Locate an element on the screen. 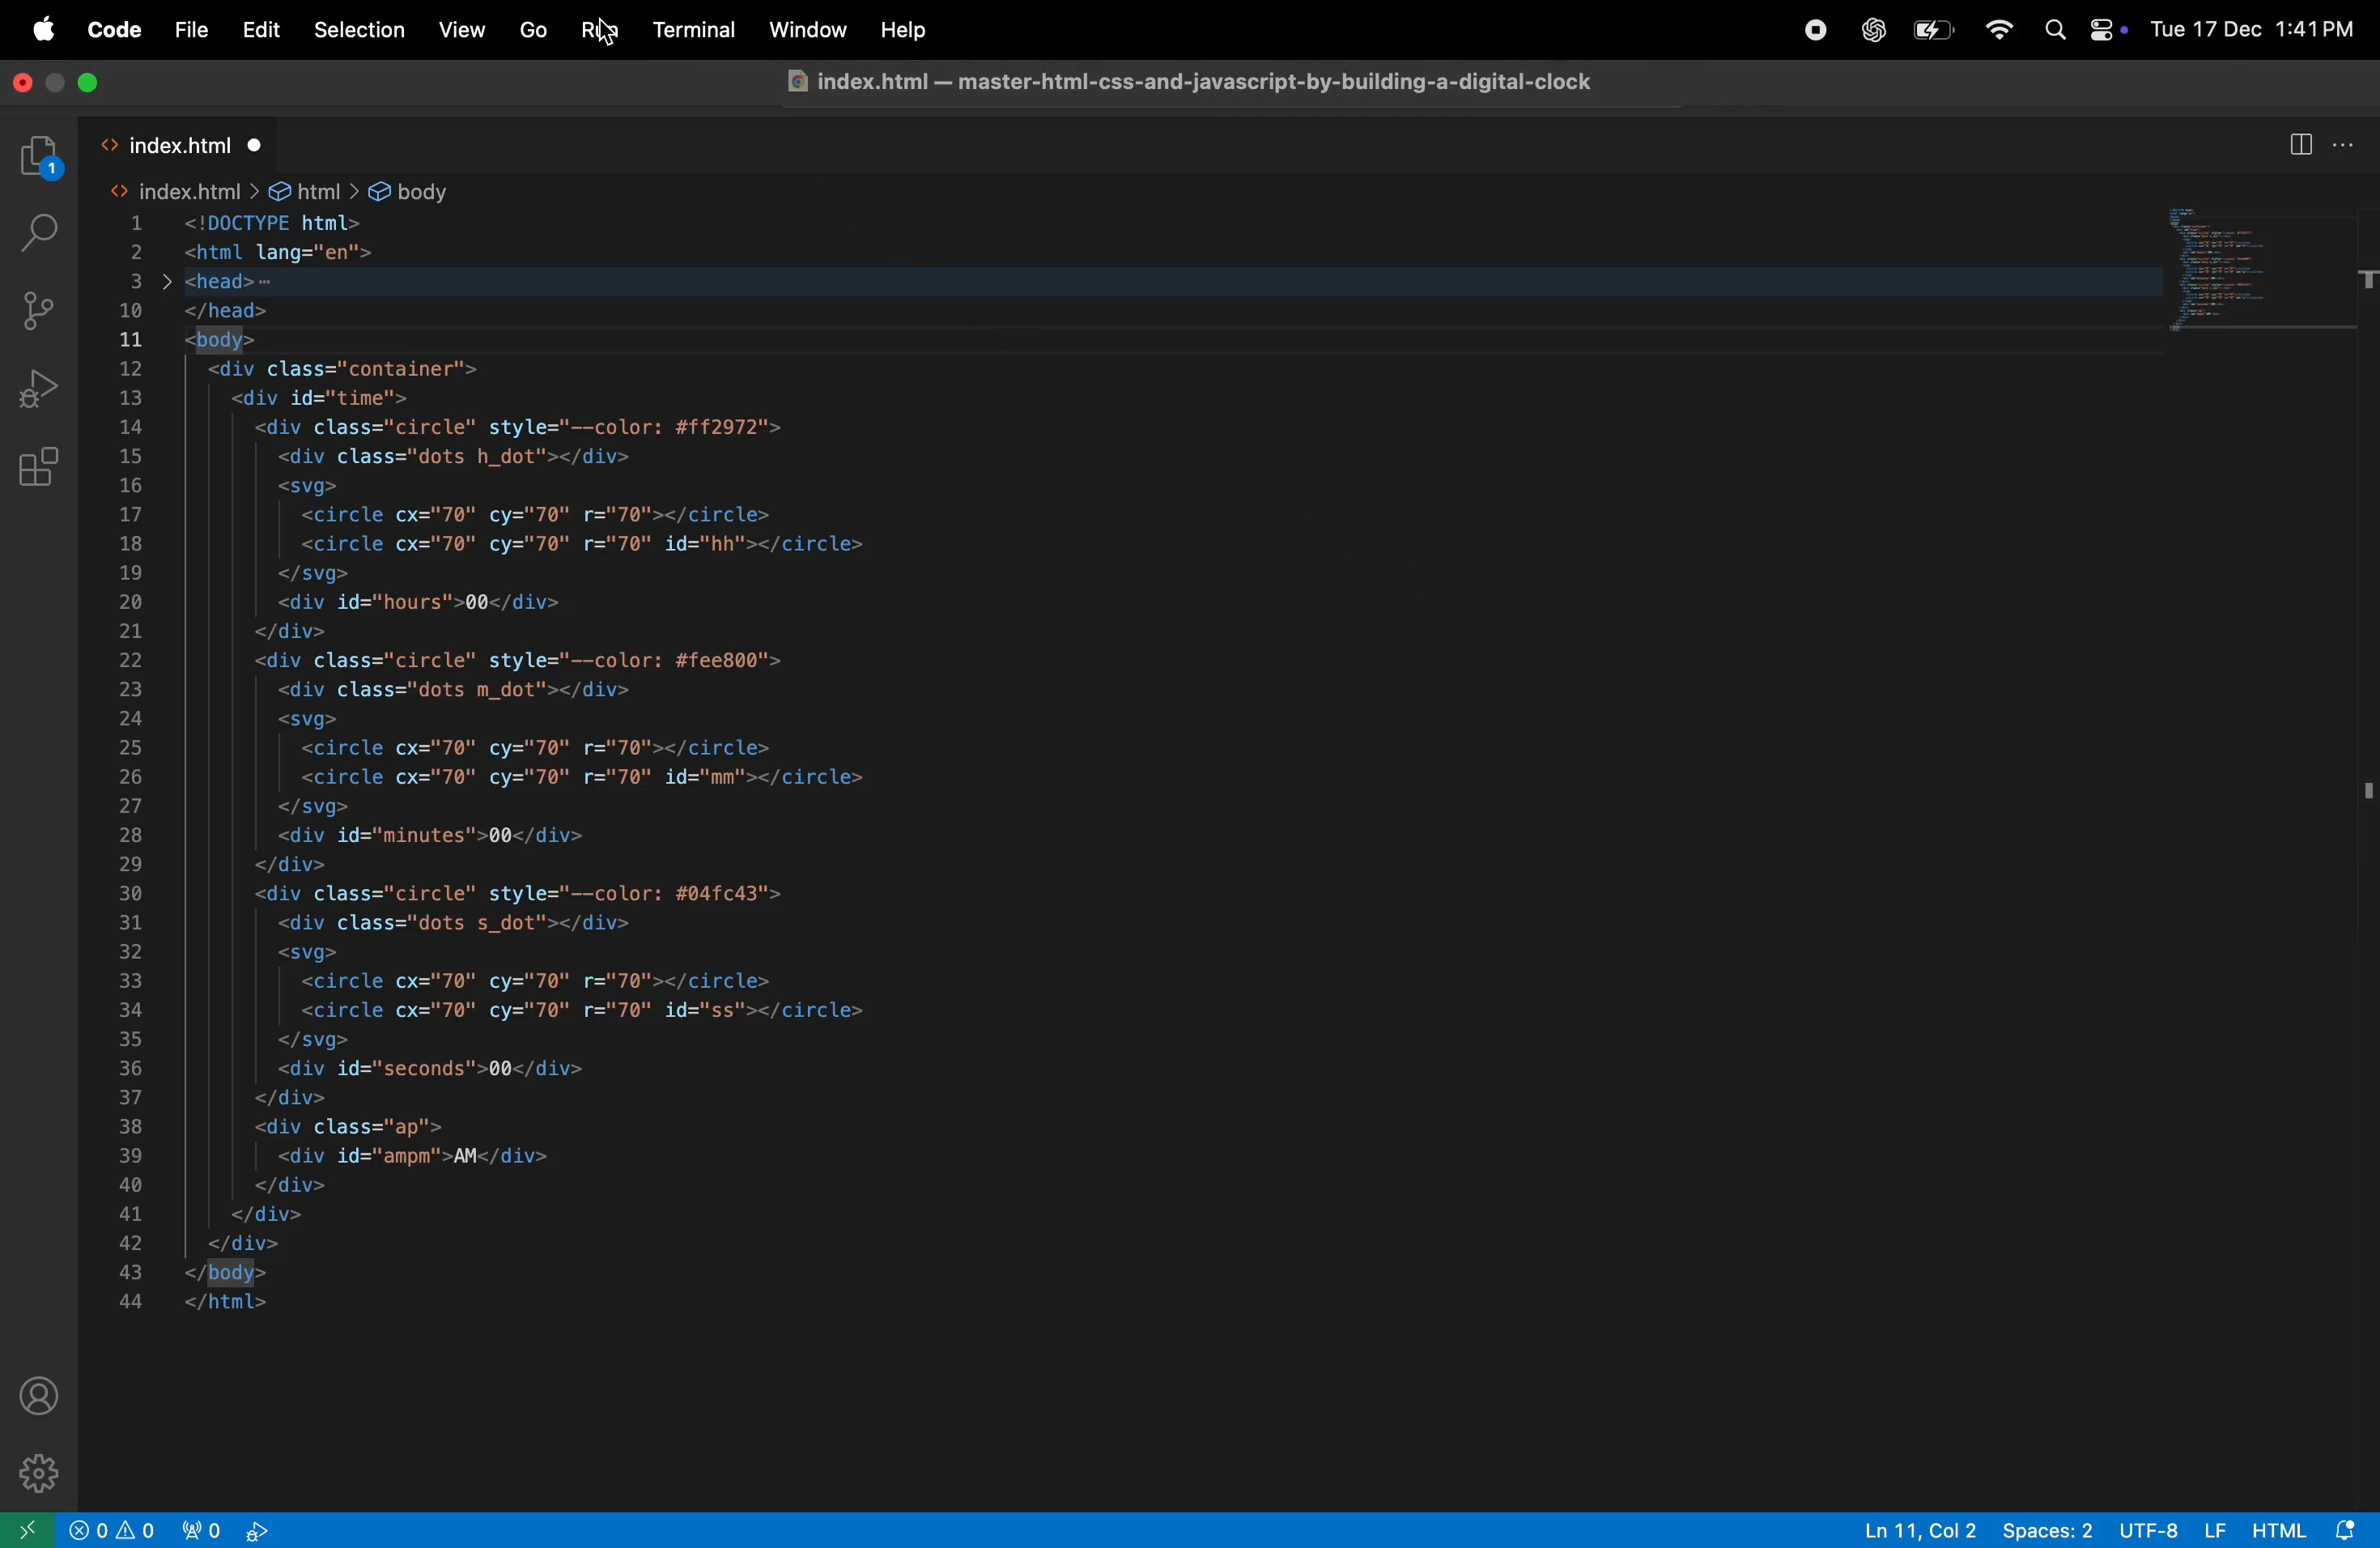 The image size is (2380, 1548). apple menu is located at coordinates (45, 31).